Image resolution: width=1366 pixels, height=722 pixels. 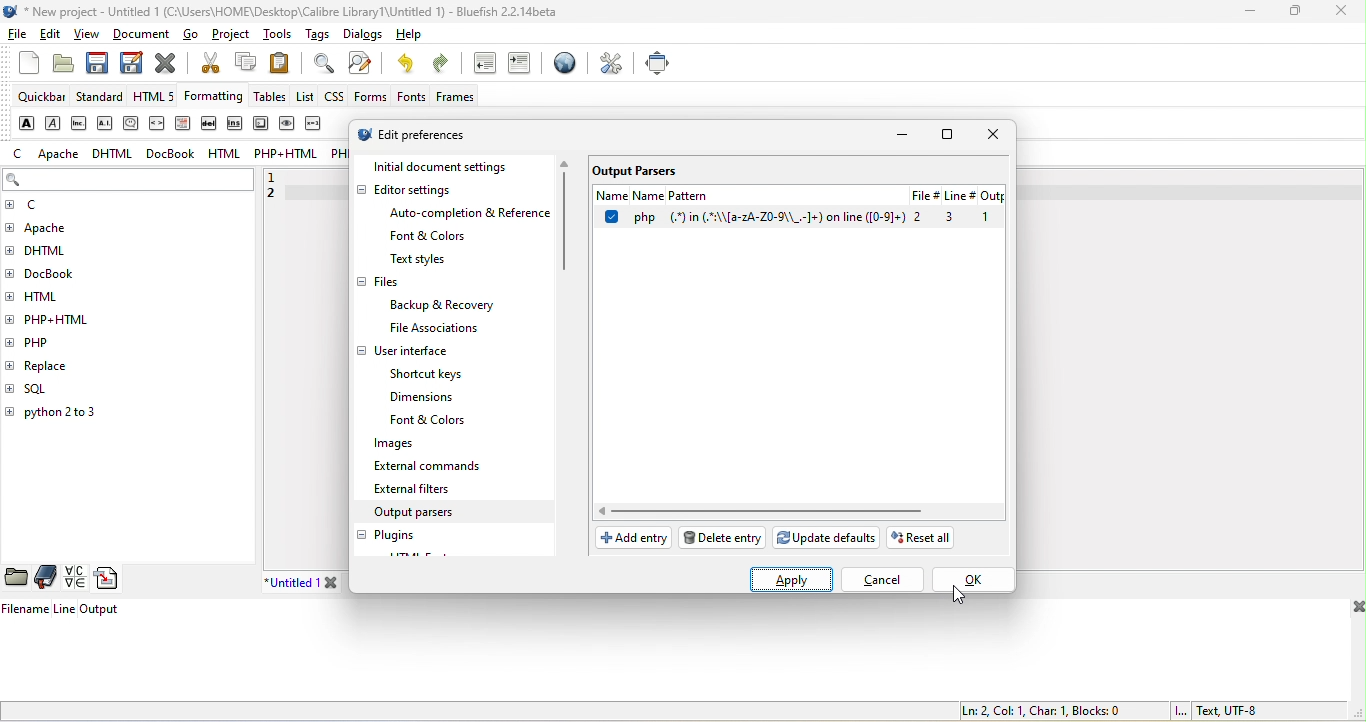 What do you see at coordinates (272, 99) in the screenshot?
I see `tables` at bounding box center [272, 99].